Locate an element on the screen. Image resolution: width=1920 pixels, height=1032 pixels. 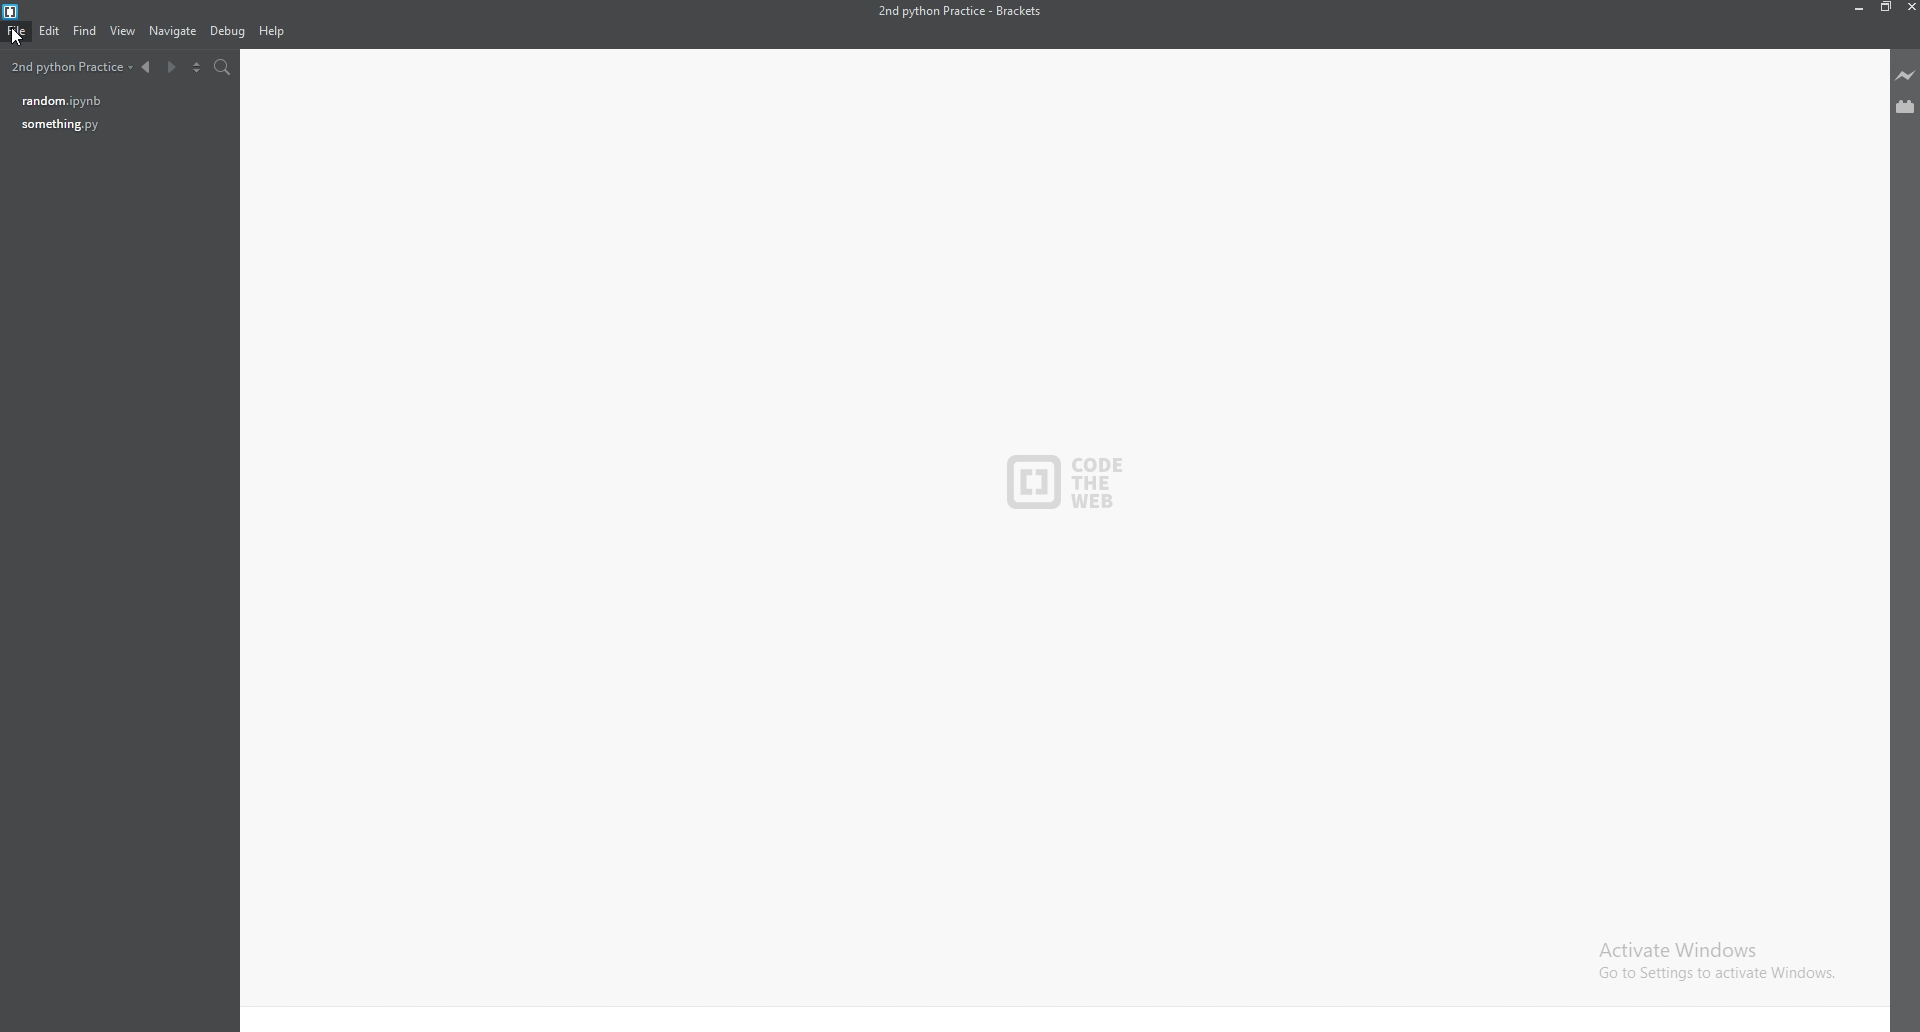
split editor is located at coordinates (199, 66).